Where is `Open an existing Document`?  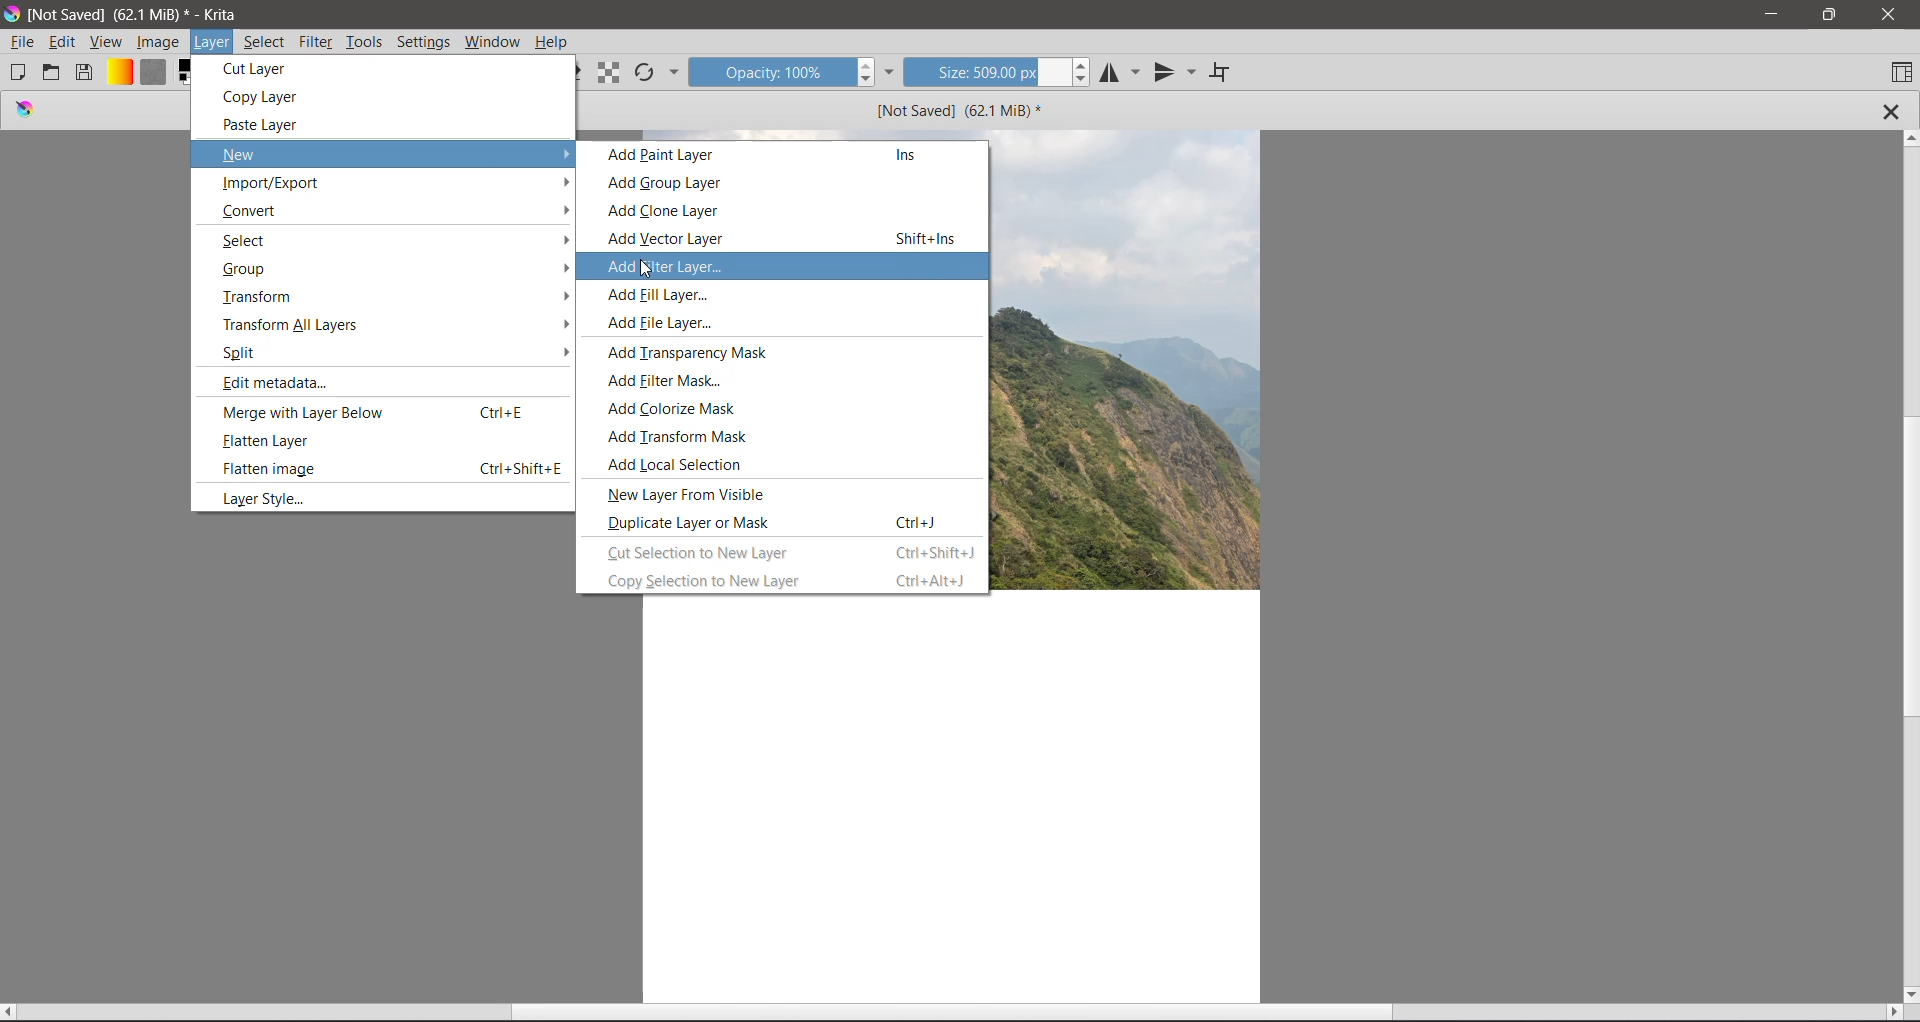
Open an existing Document is located at coordinates (52, 74).